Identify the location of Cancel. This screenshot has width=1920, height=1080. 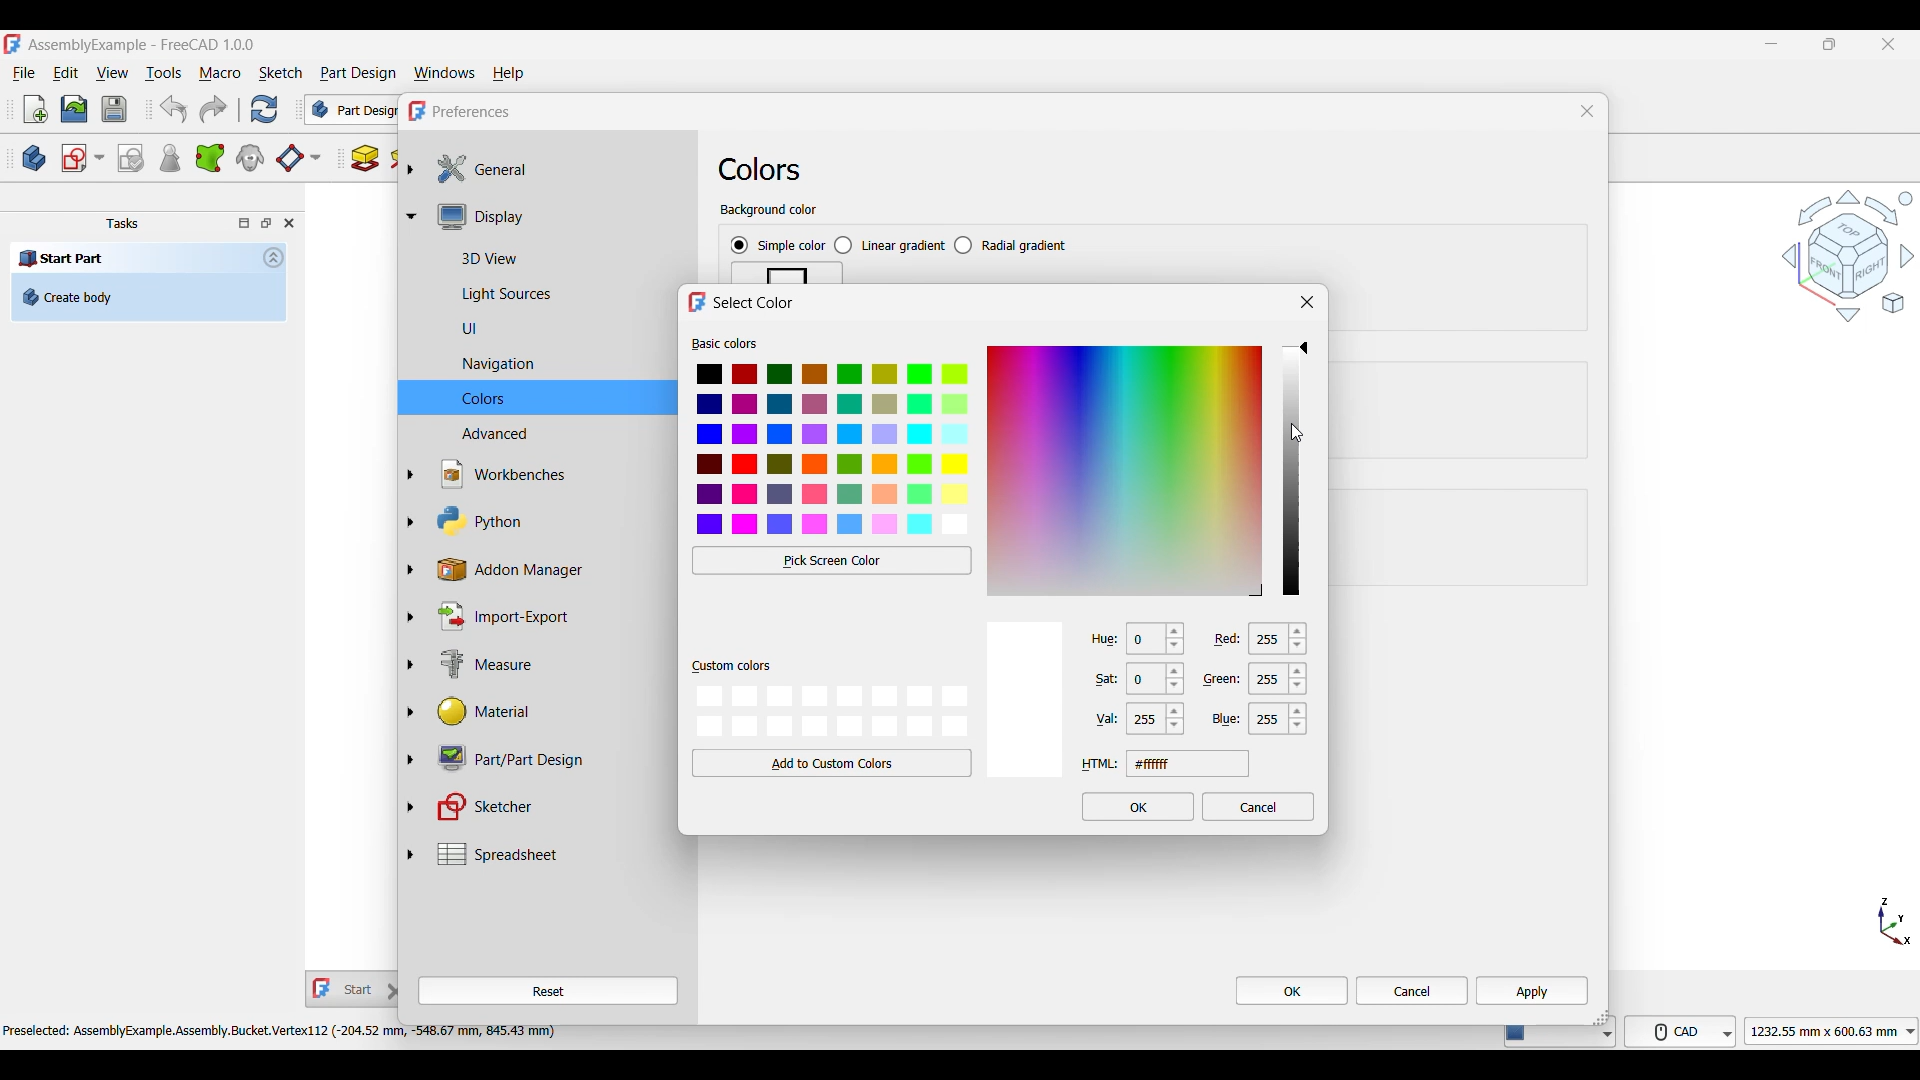
(1412, 991).